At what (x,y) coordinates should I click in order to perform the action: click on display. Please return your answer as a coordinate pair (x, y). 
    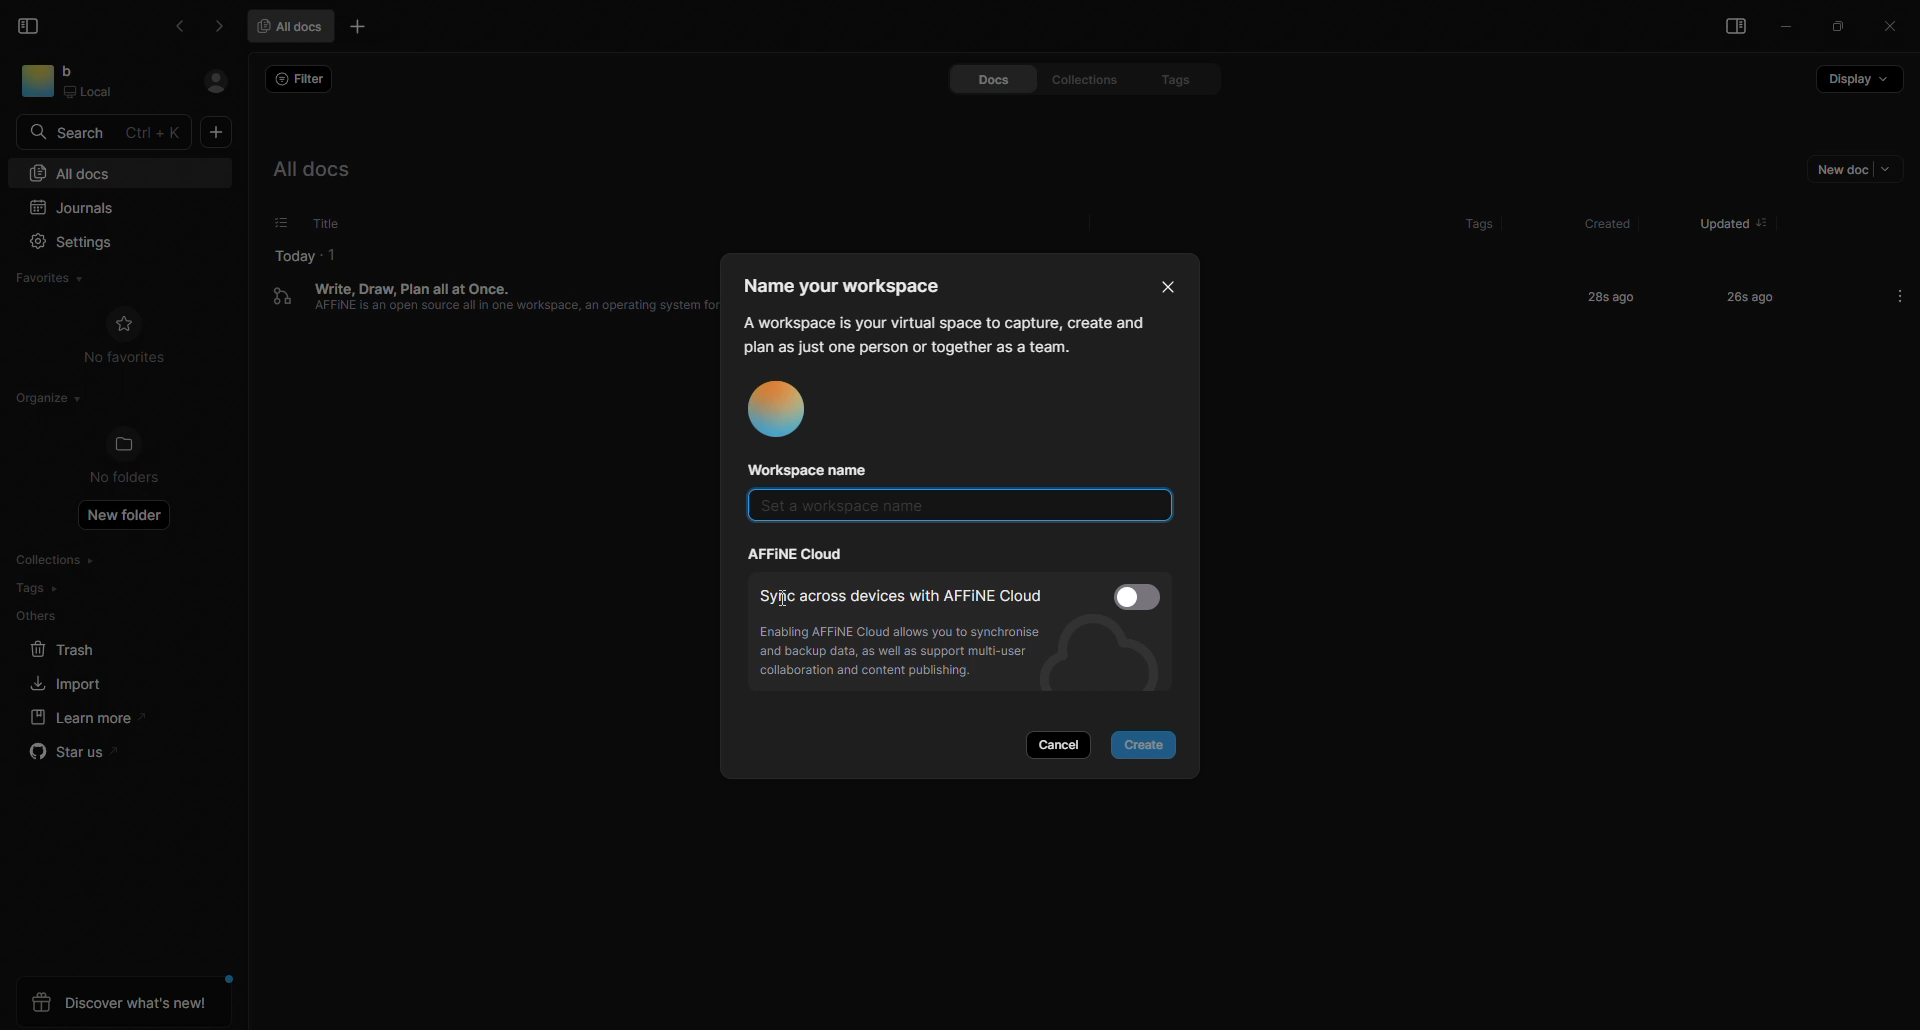
    Looking at the image, I should click on (1857, 85).